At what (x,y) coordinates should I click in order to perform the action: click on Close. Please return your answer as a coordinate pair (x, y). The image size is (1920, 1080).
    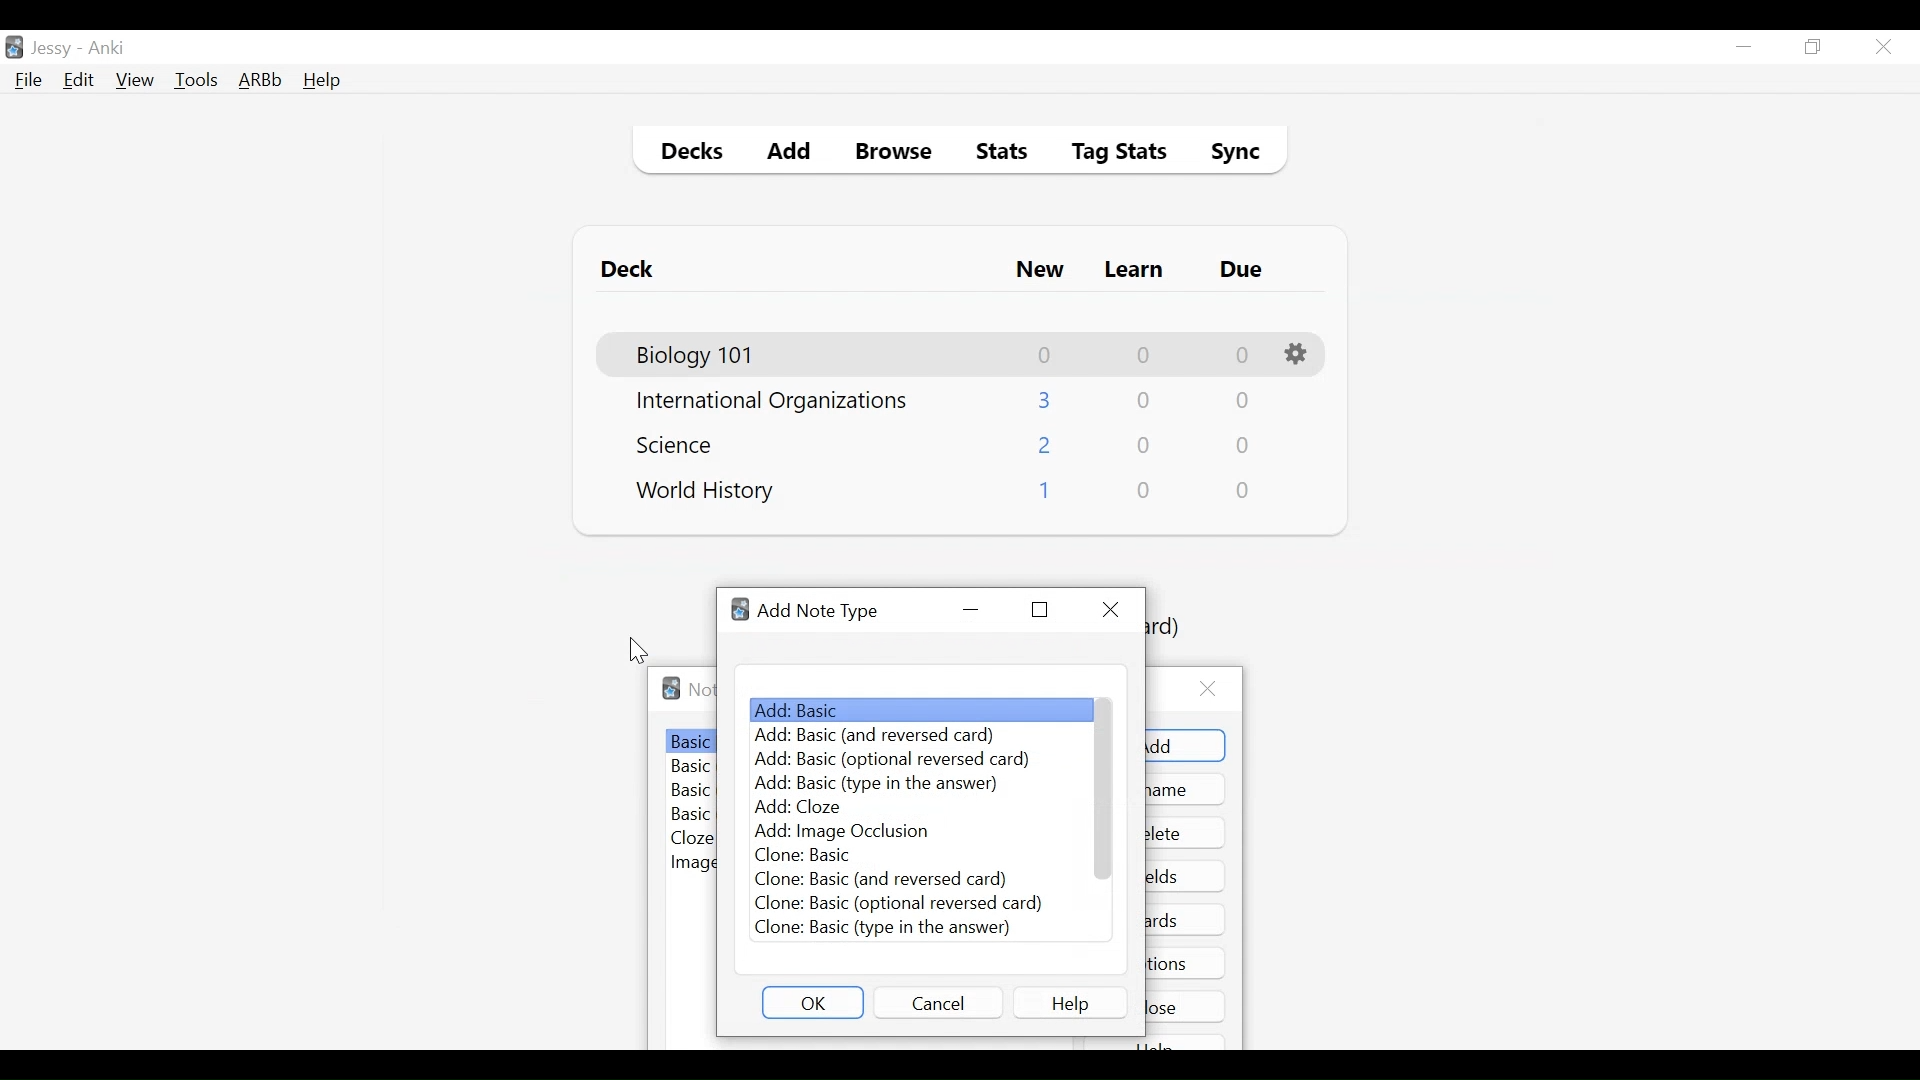
    Looking at the image, I should click on (1187, 1006).